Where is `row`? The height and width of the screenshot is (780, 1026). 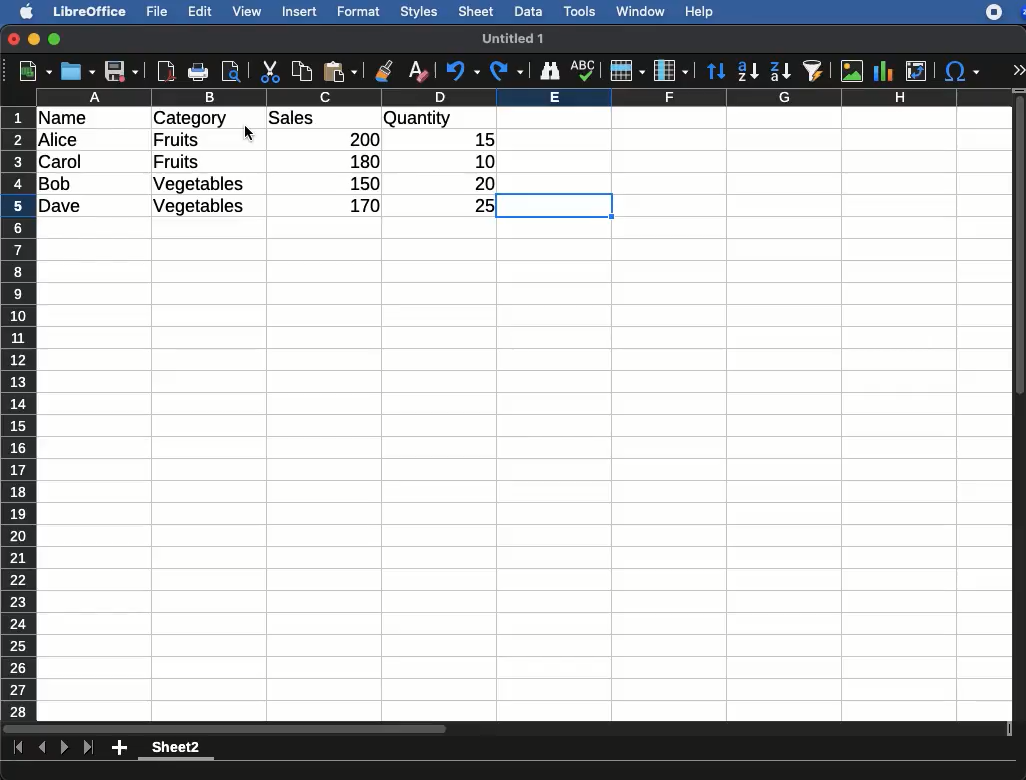 row is located at coordinates (626, 71).